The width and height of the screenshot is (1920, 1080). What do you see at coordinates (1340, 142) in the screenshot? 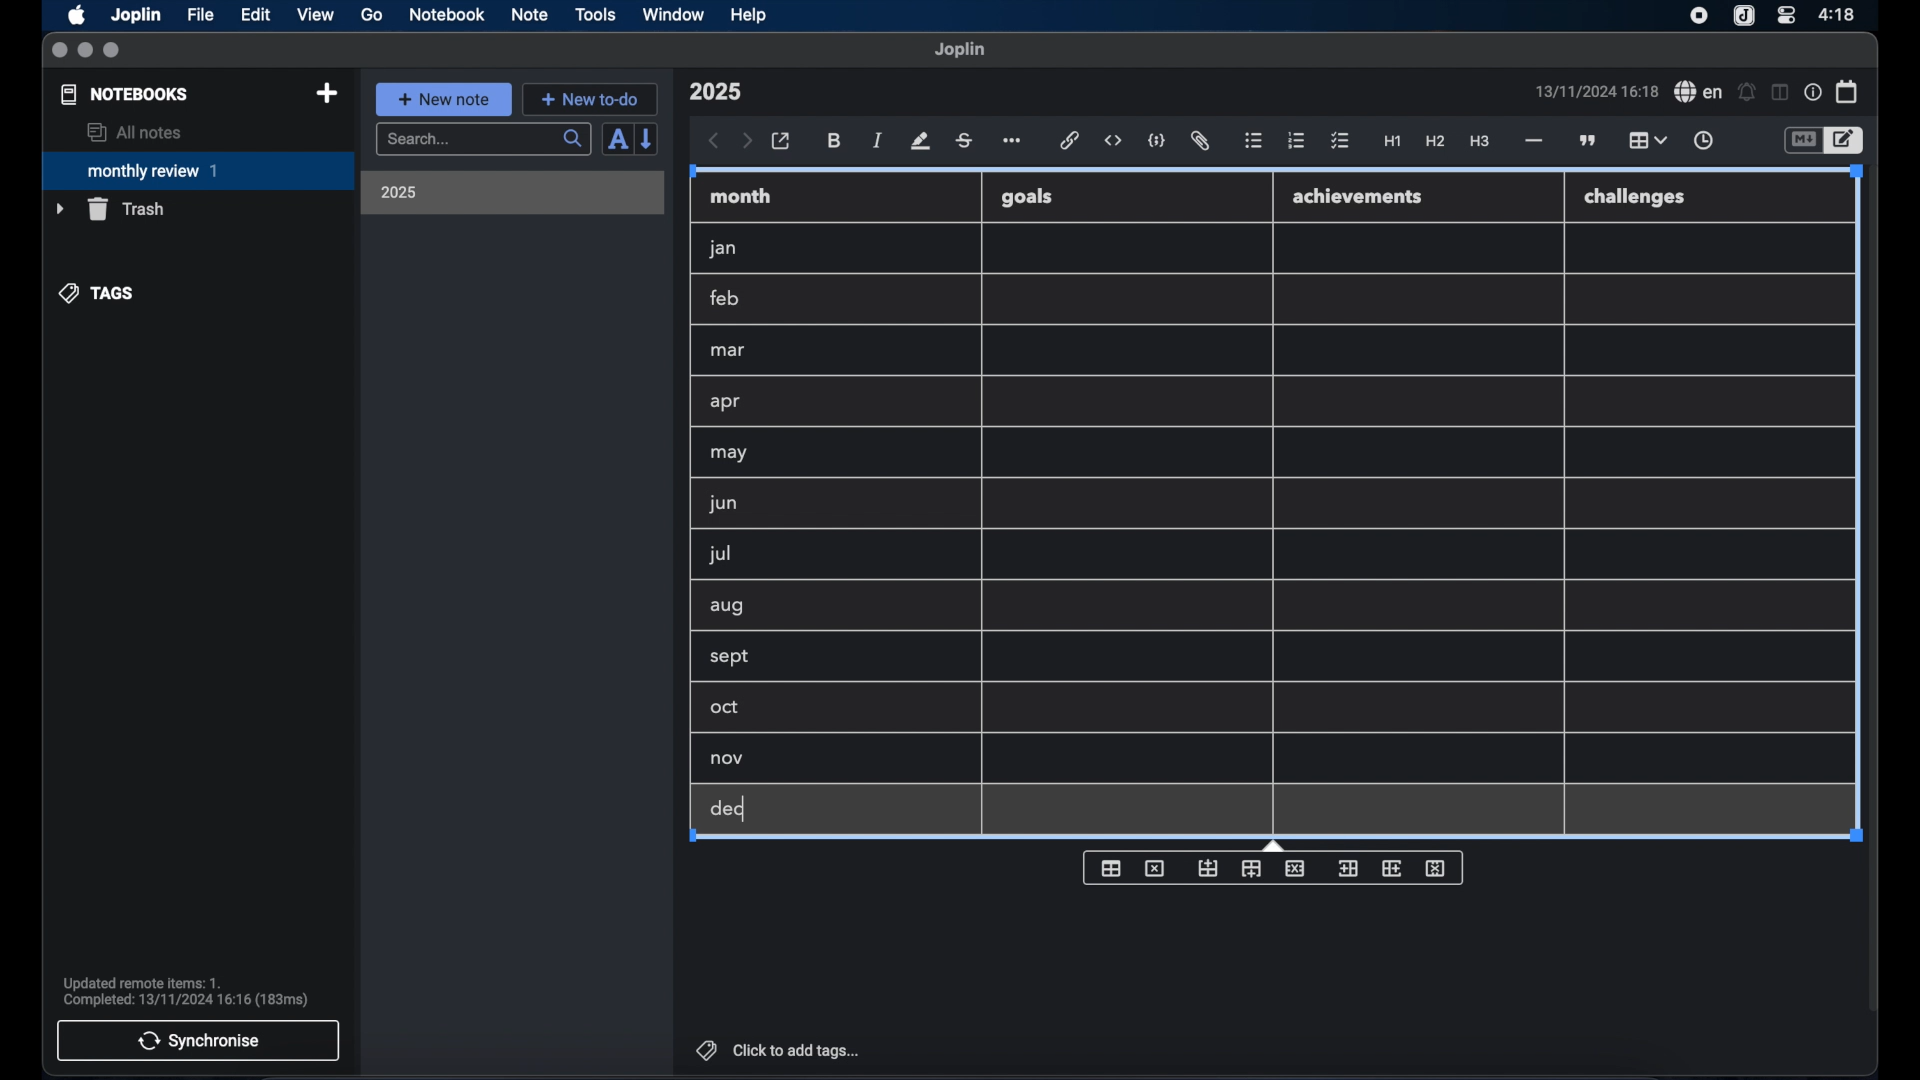
I see `check  list` at bounding box center [1340, 142].